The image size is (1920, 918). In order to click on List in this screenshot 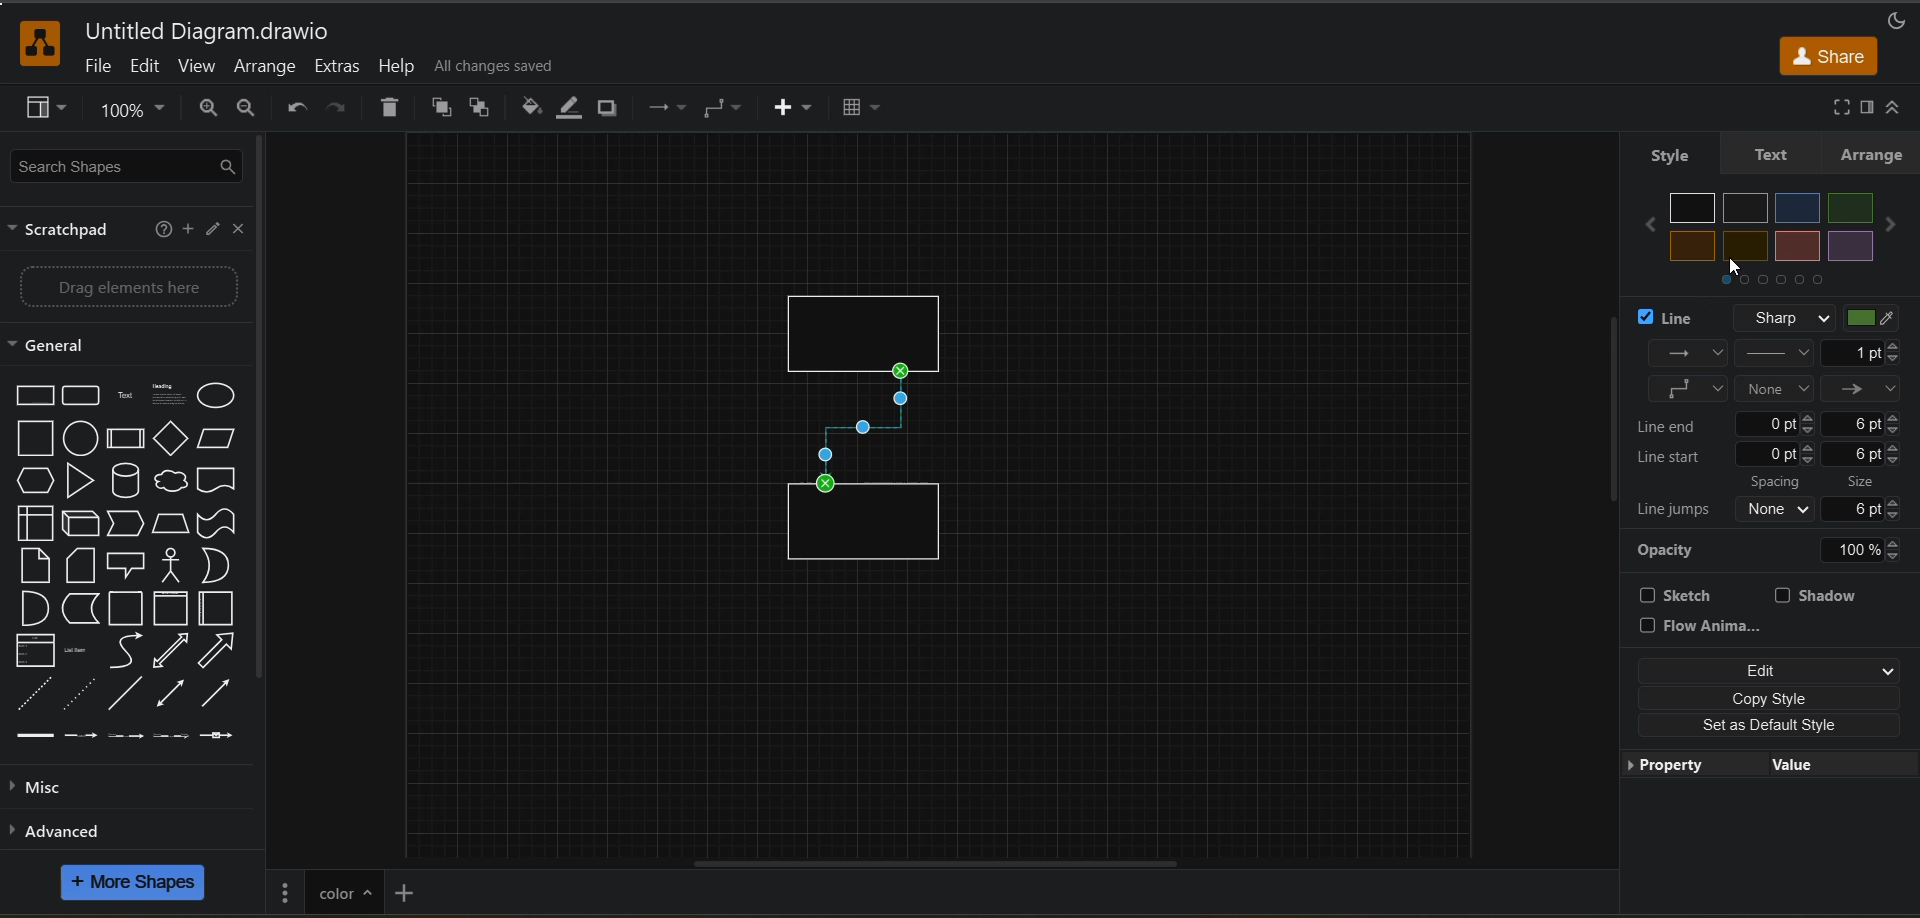, I will do `click(34, 651)`.